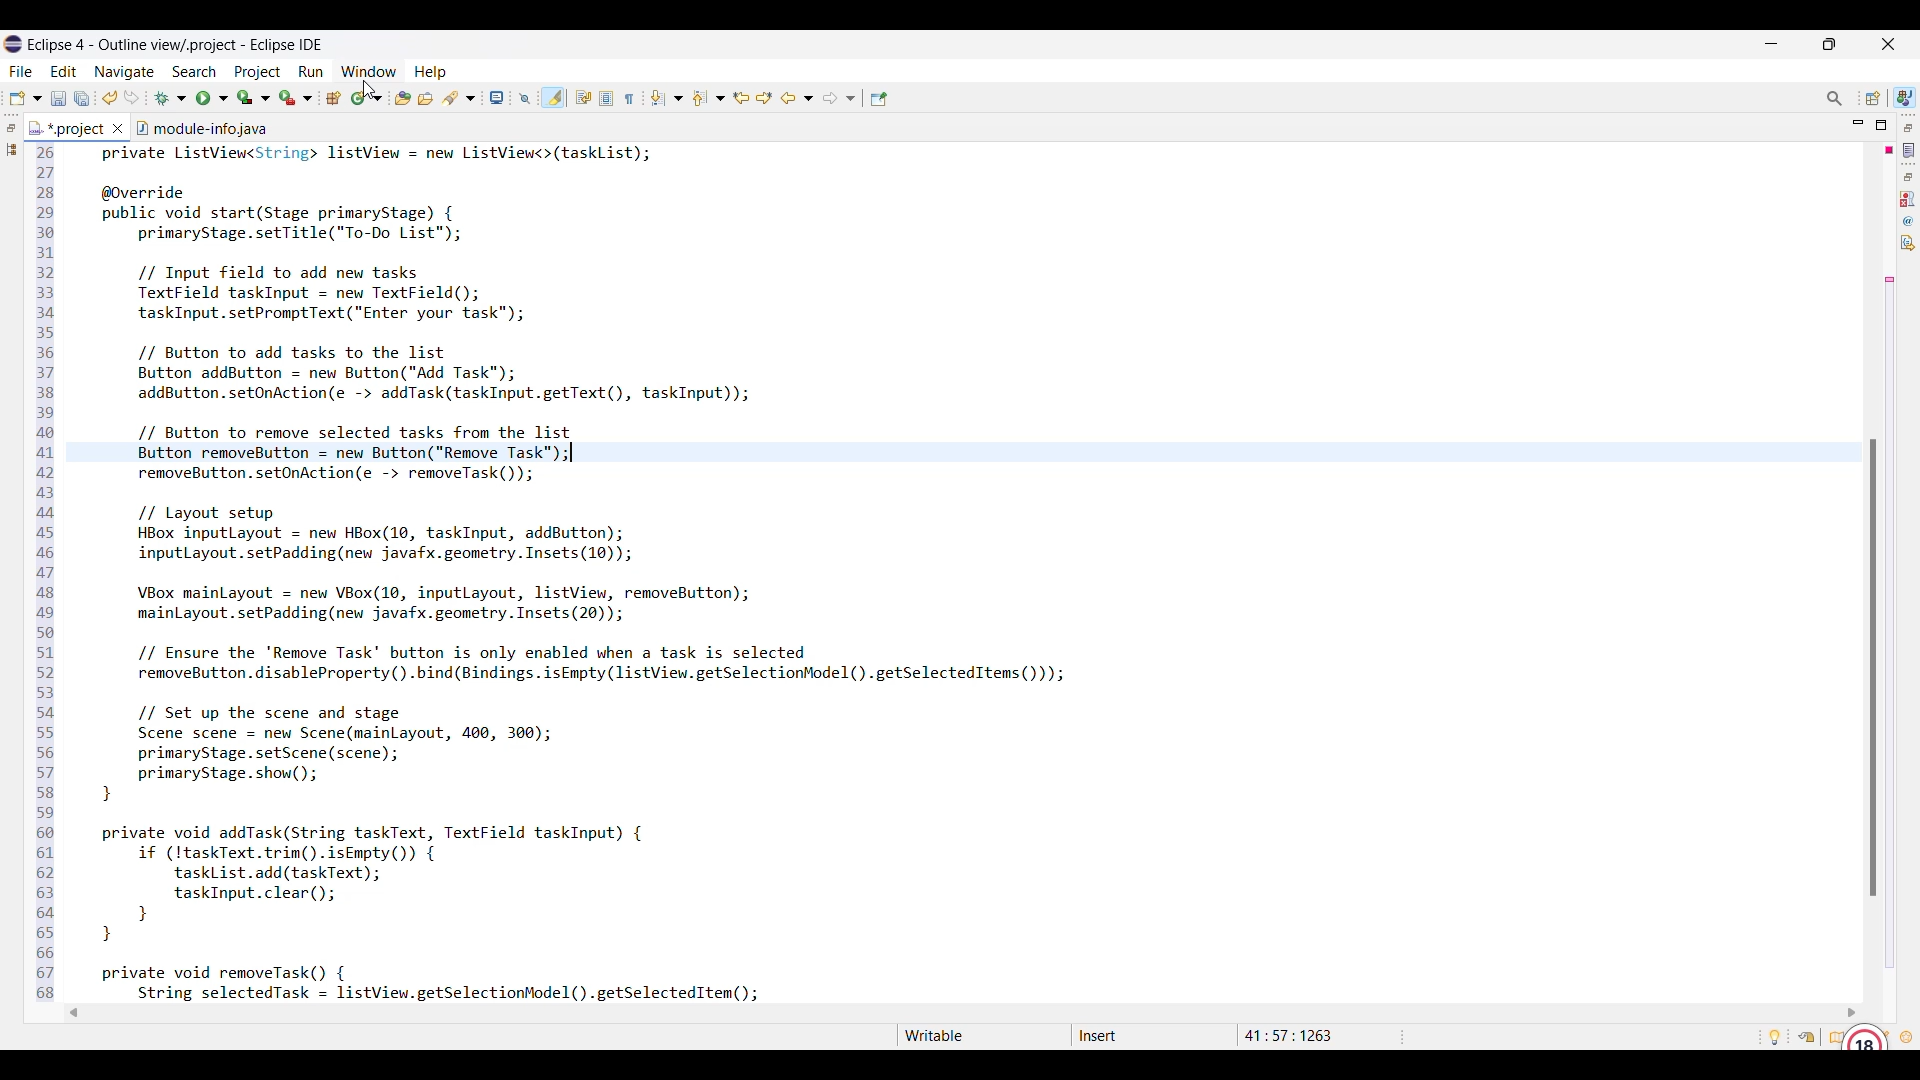 The image size is (1920, 1080). I want to click on Show whitespace characters, so click(629, 99).